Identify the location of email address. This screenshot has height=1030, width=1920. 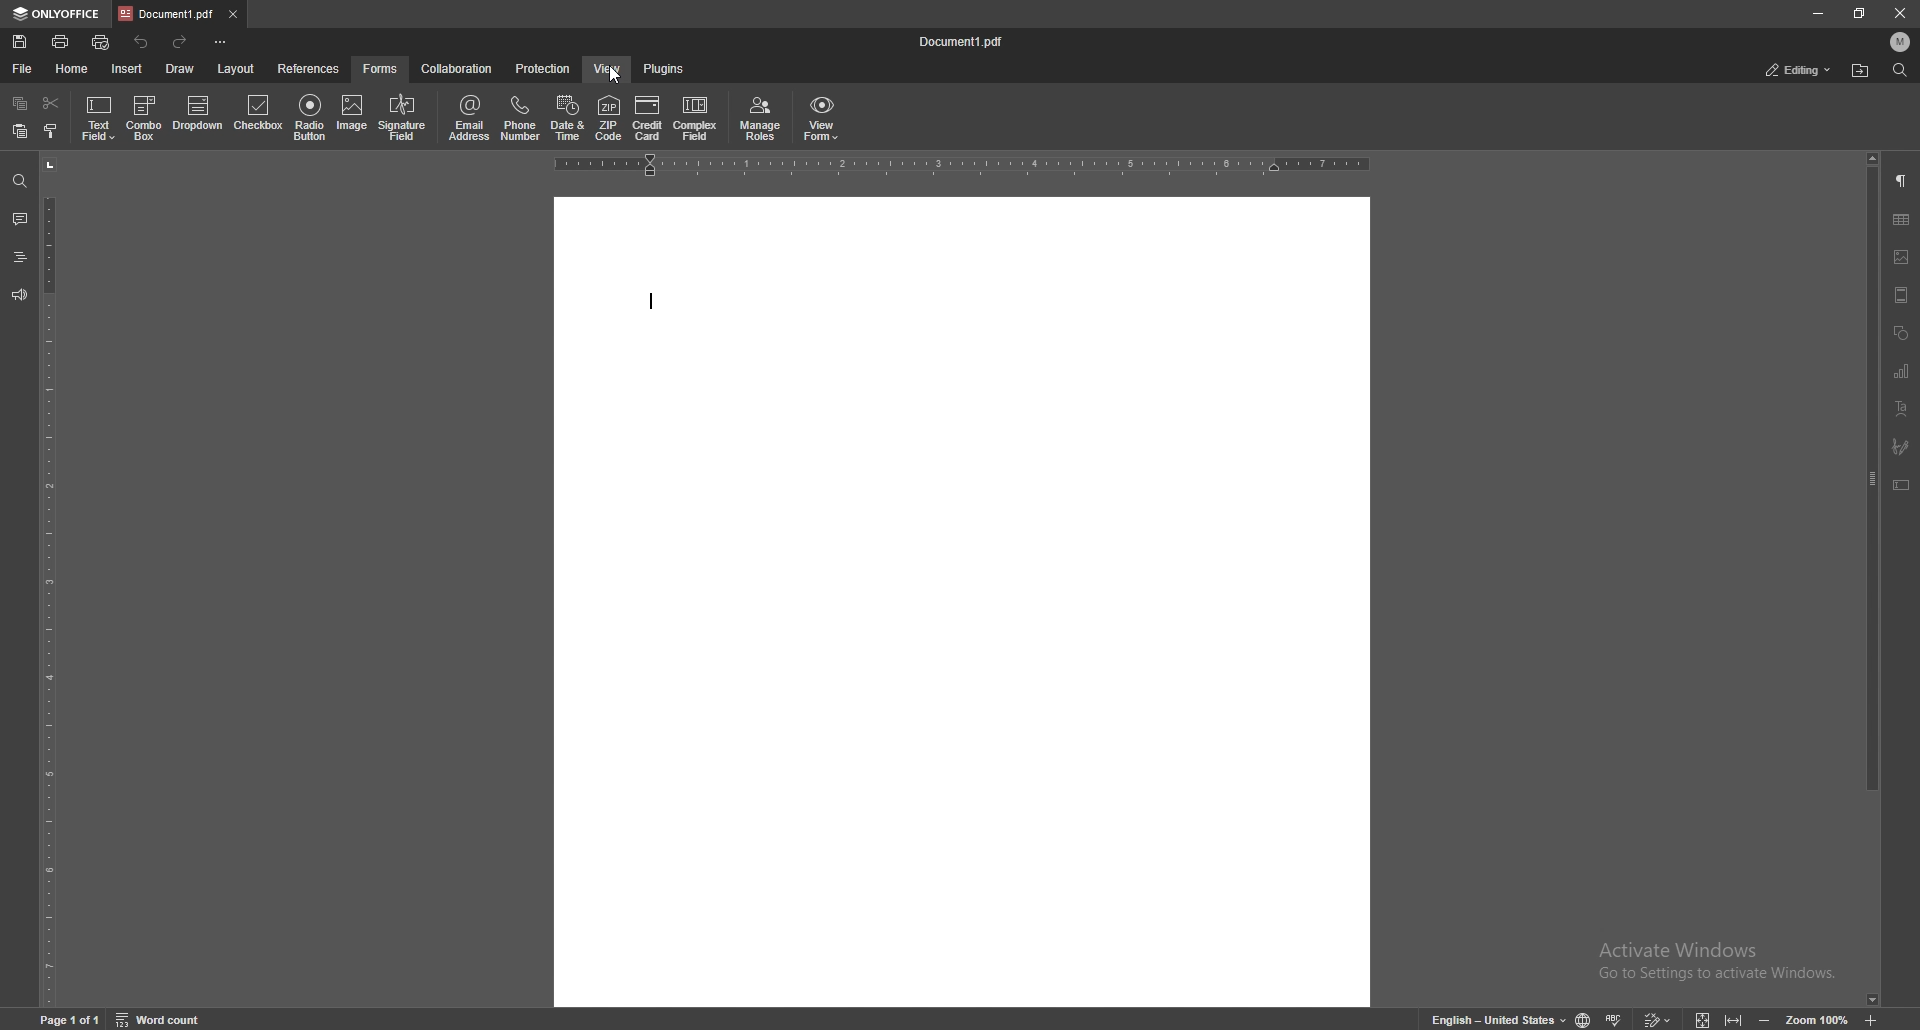
(470, 118).